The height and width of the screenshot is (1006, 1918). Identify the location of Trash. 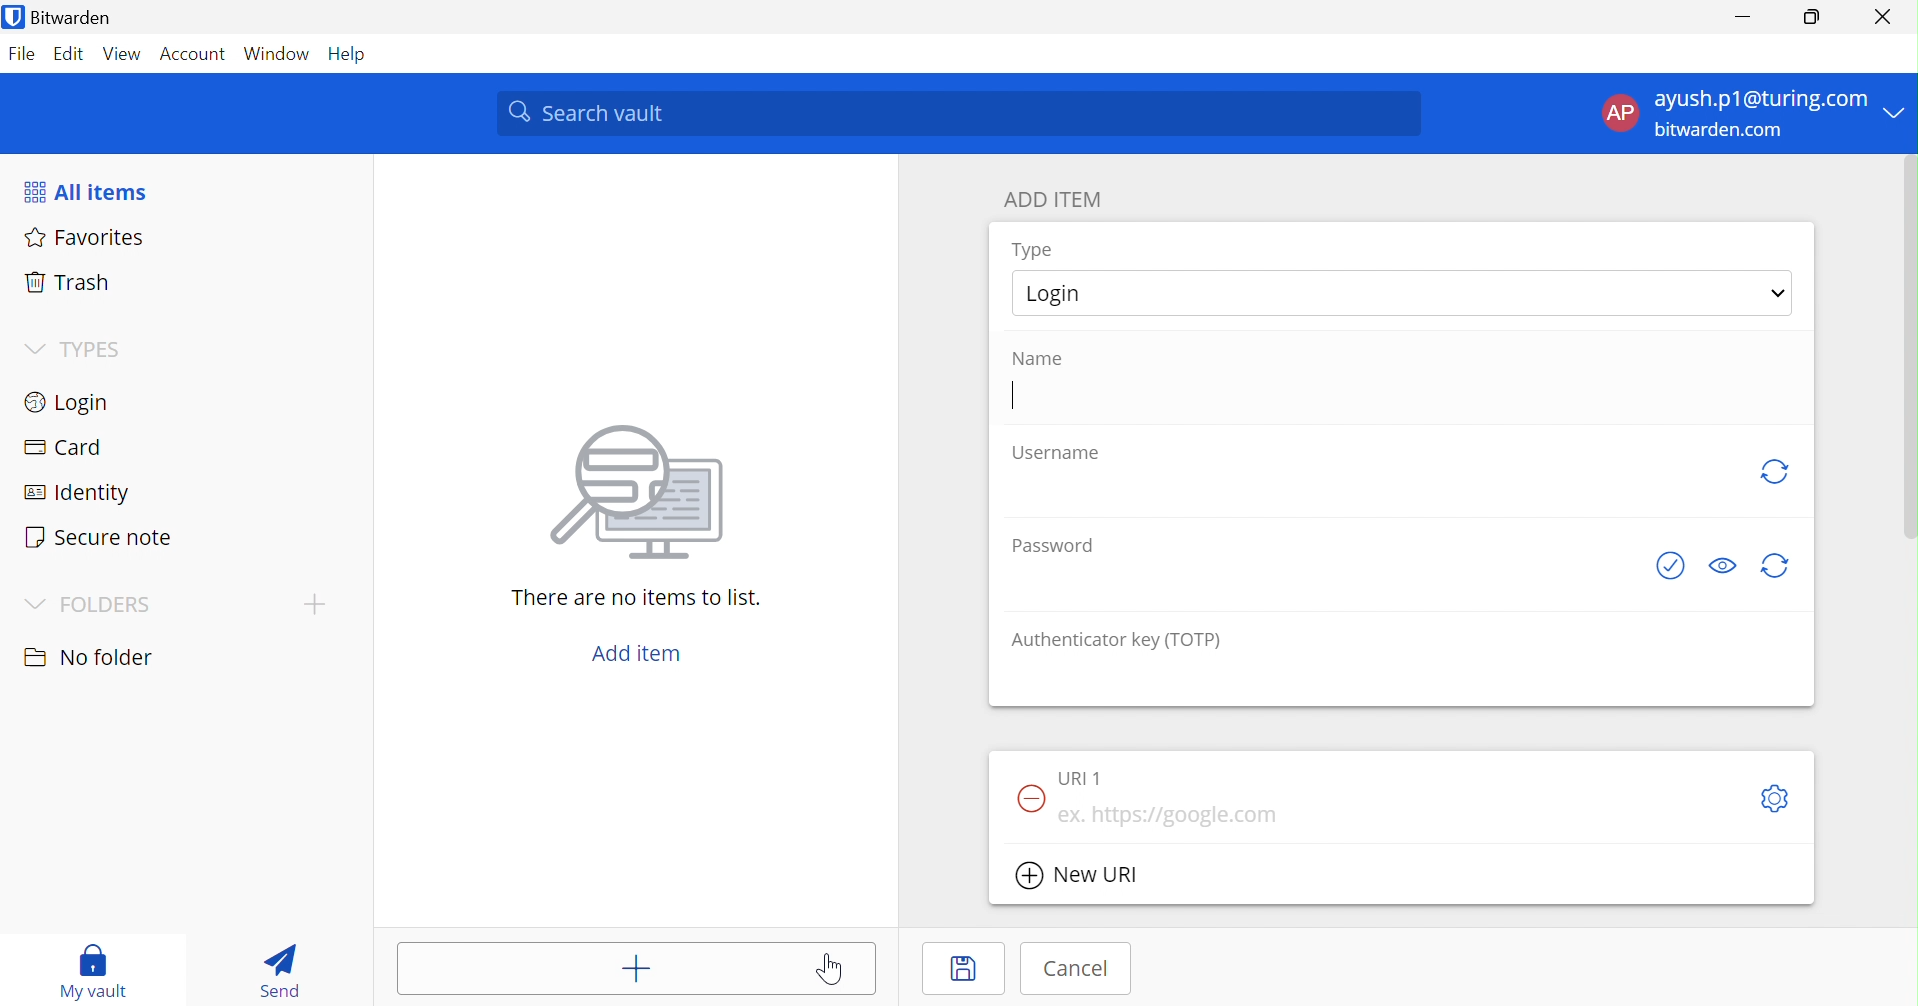
(66, 282).